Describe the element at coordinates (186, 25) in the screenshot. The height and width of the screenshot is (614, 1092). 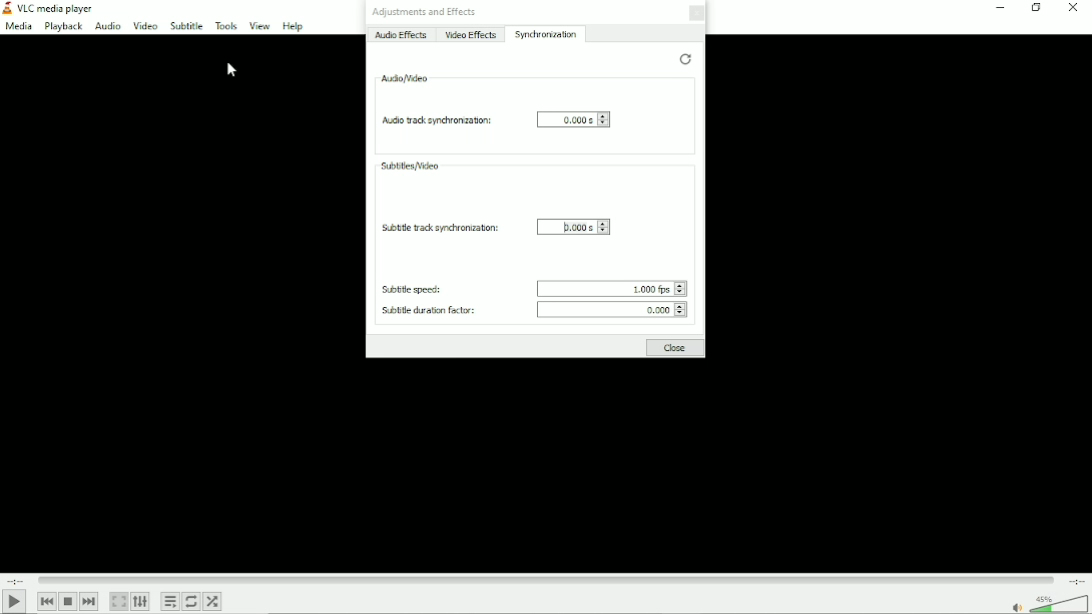
I see `subtitle` at that location.